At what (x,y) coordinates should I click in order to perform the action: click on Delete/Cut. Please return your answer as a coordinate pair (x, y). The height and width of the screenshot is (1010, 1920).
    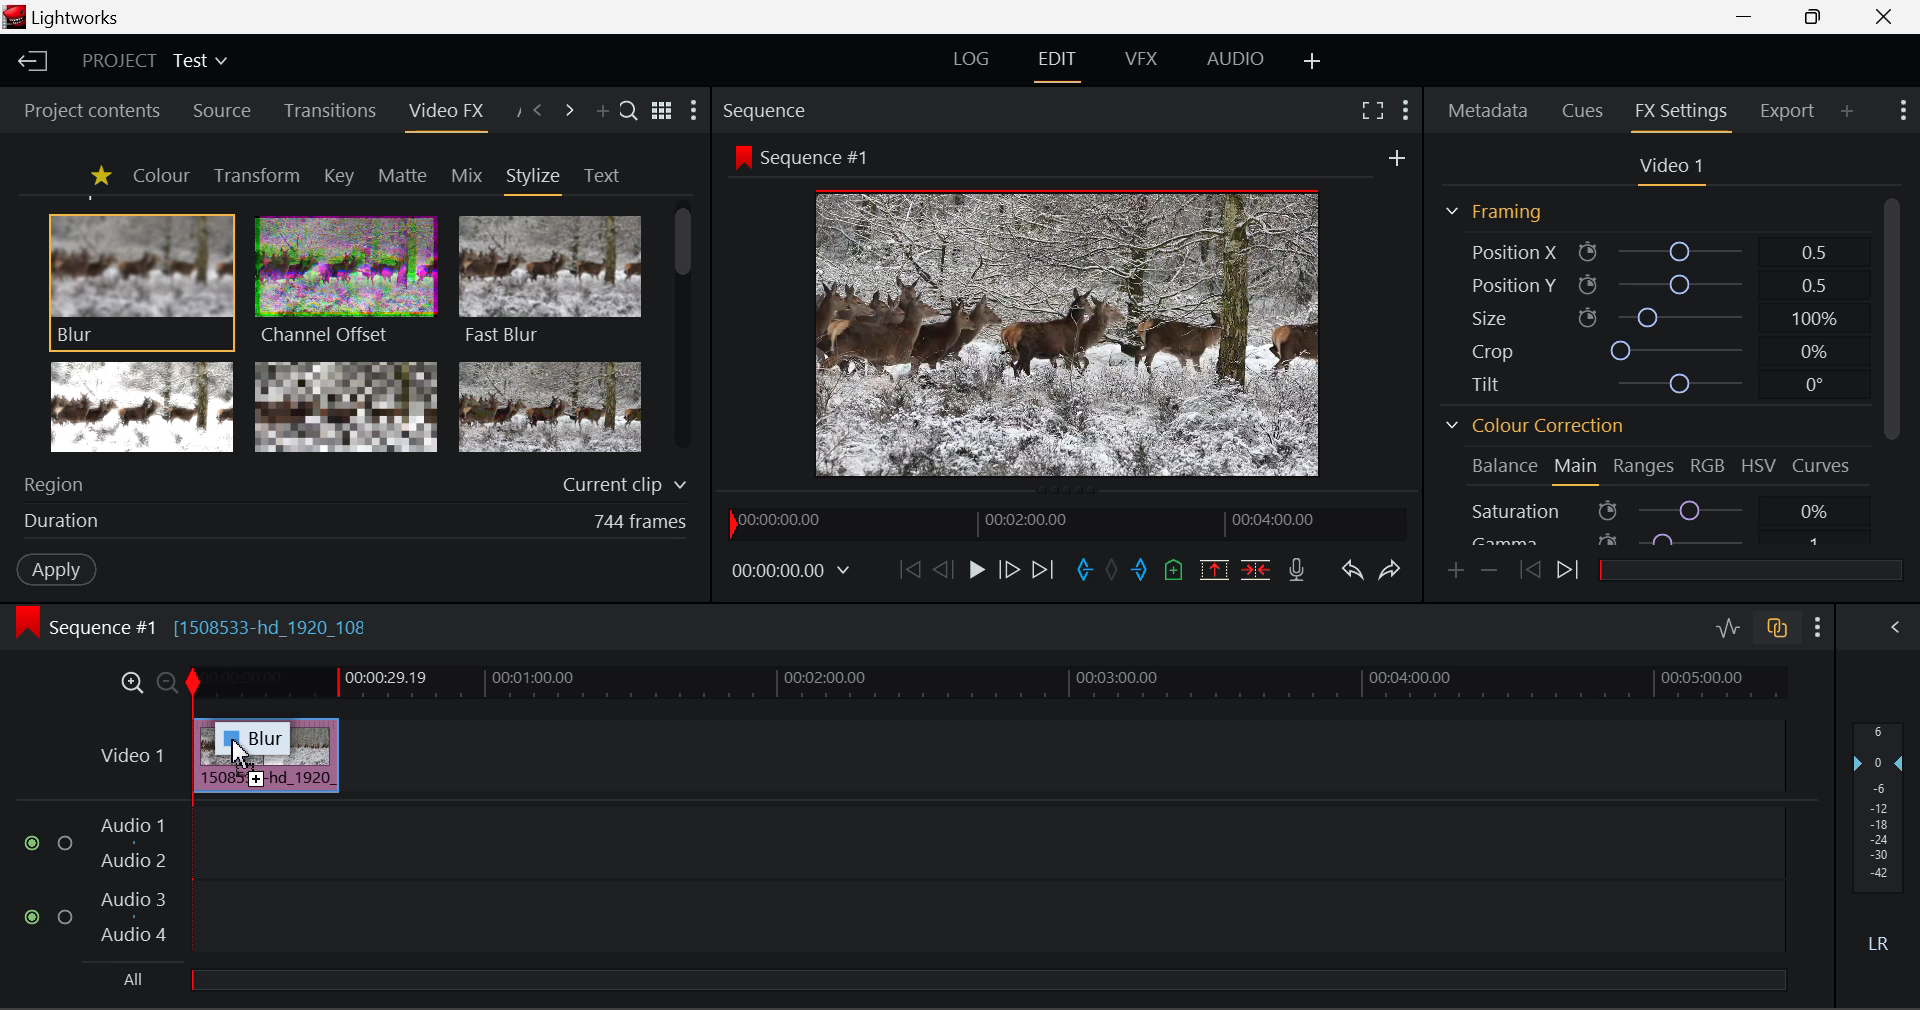
    Looking at the image, I should click on (1258, 564).